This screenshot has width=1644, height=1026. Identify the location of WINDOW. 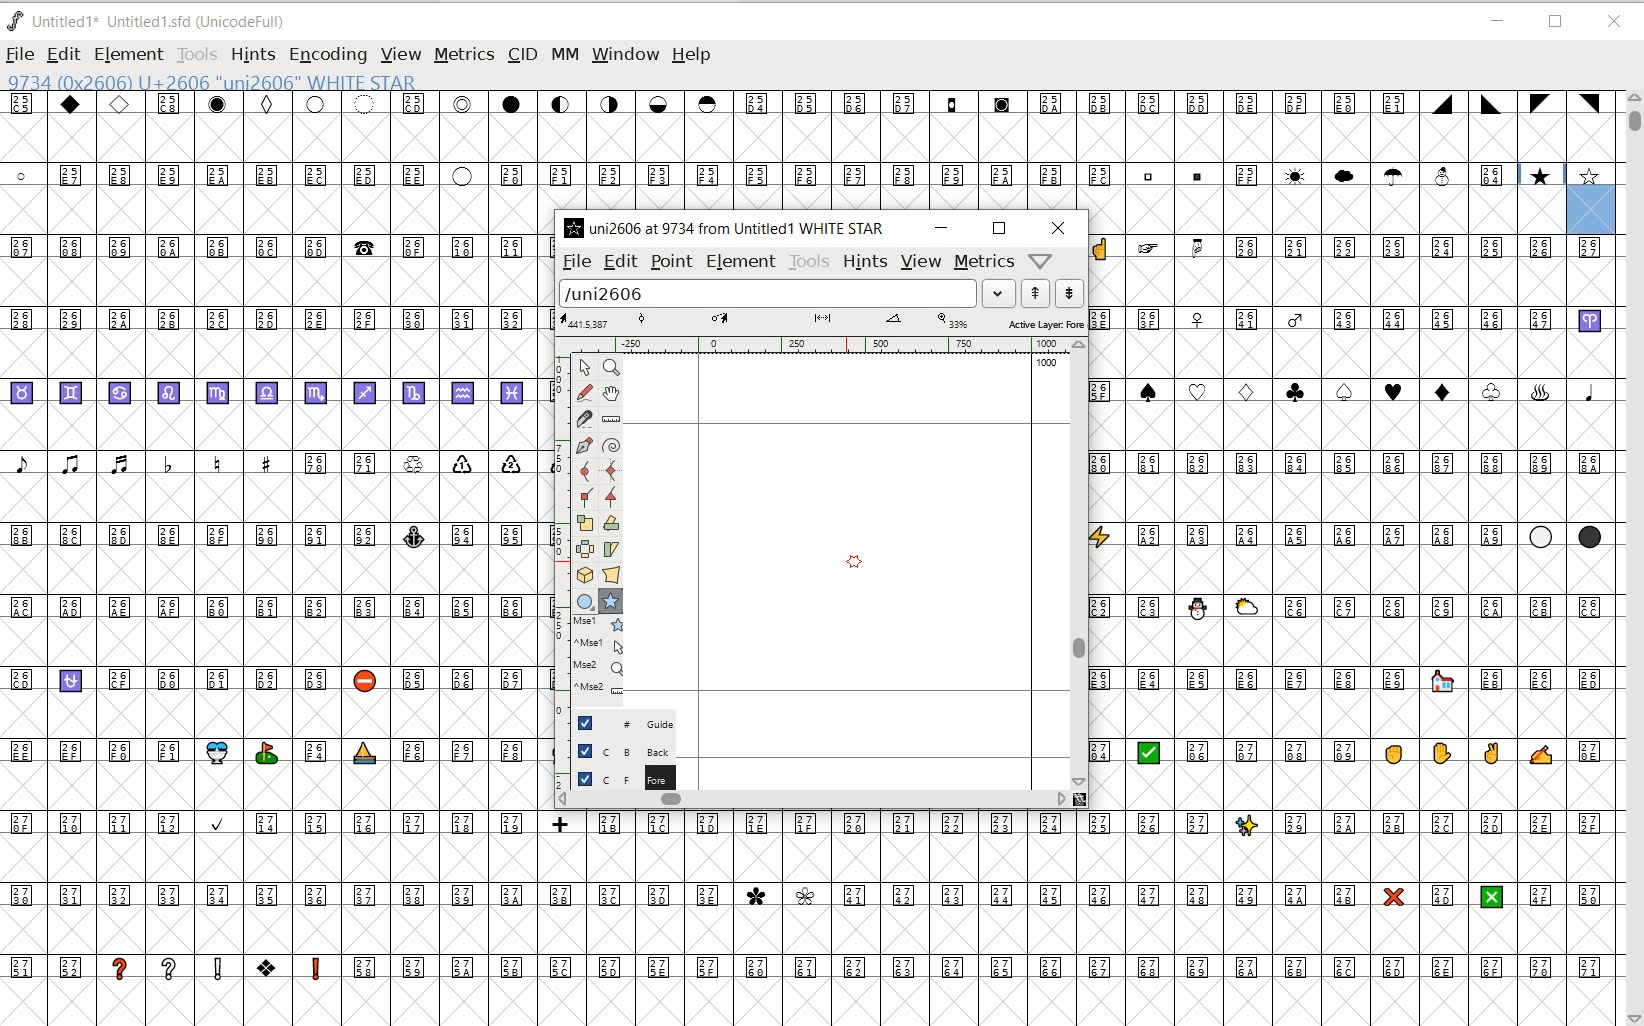
(624, 54).